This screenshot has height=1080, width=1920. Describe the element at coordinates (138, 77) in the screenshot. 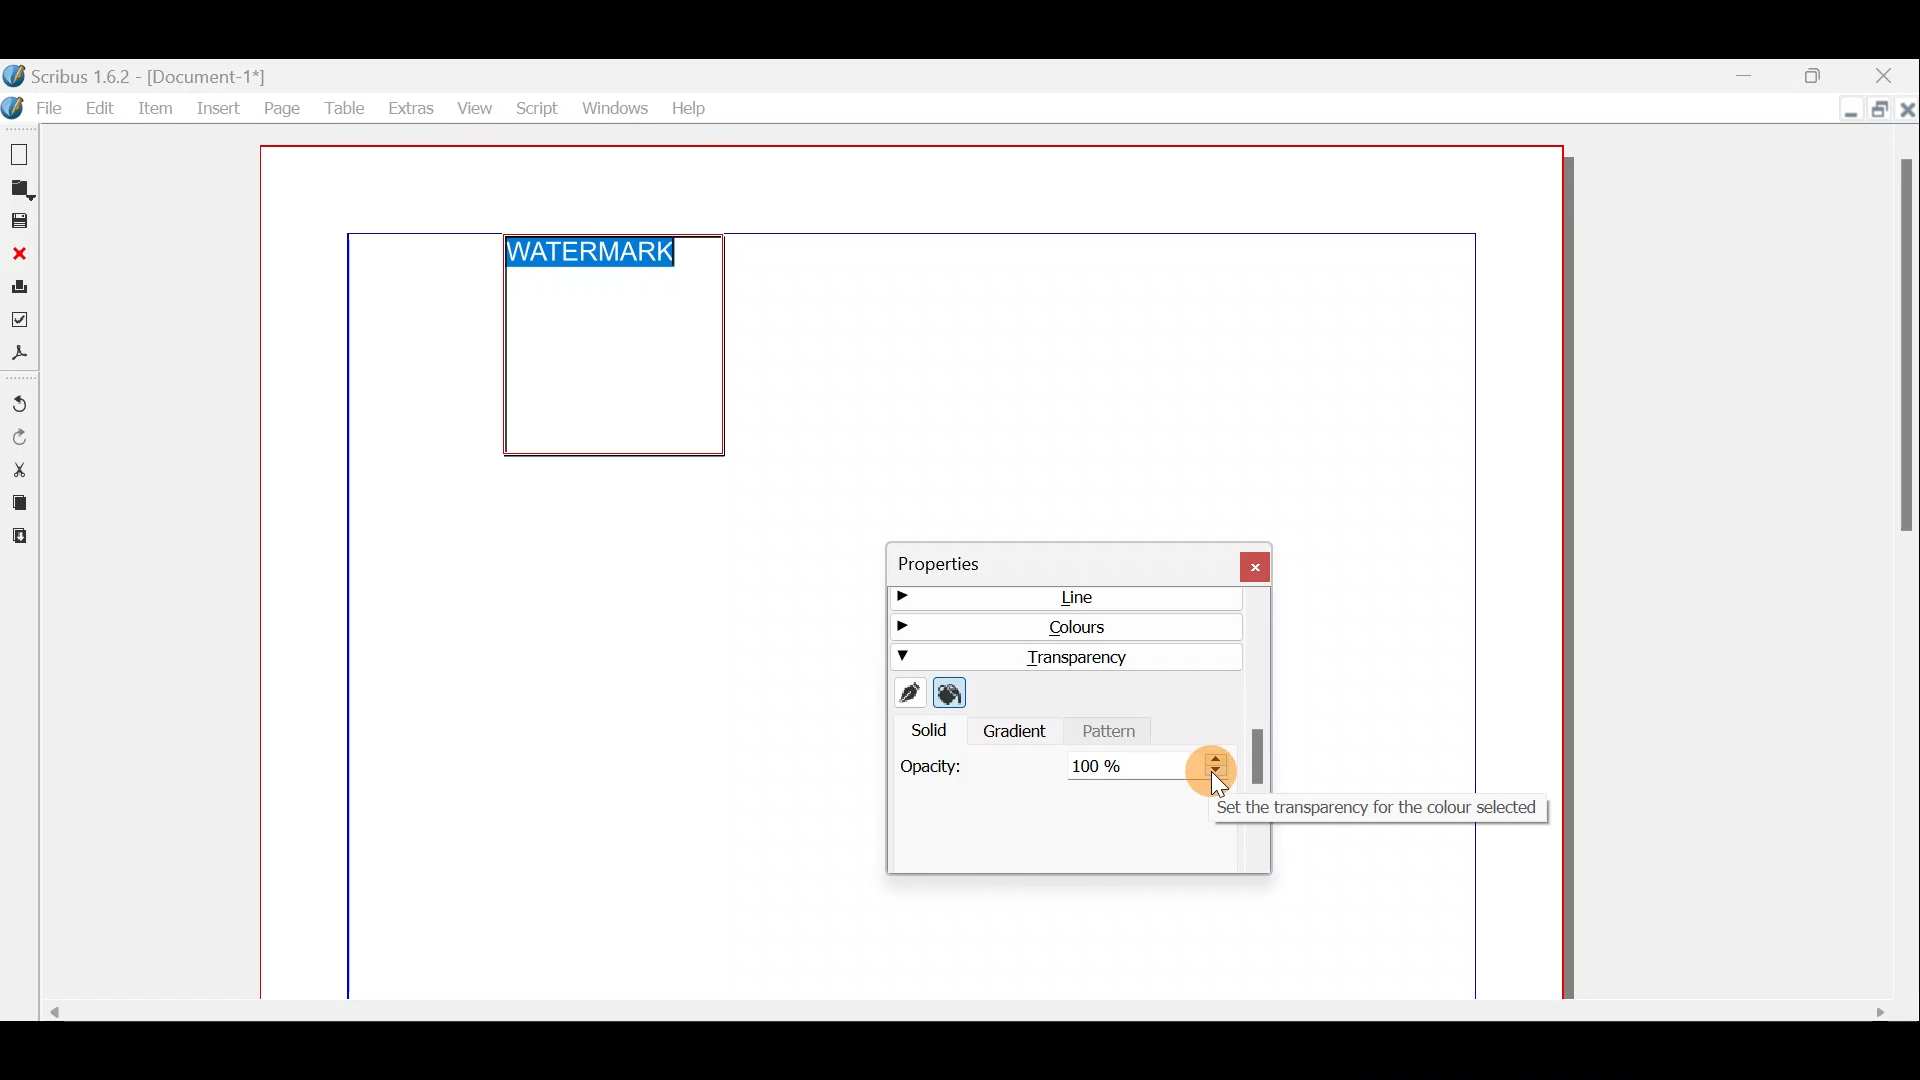

I see `Document name` at that location.